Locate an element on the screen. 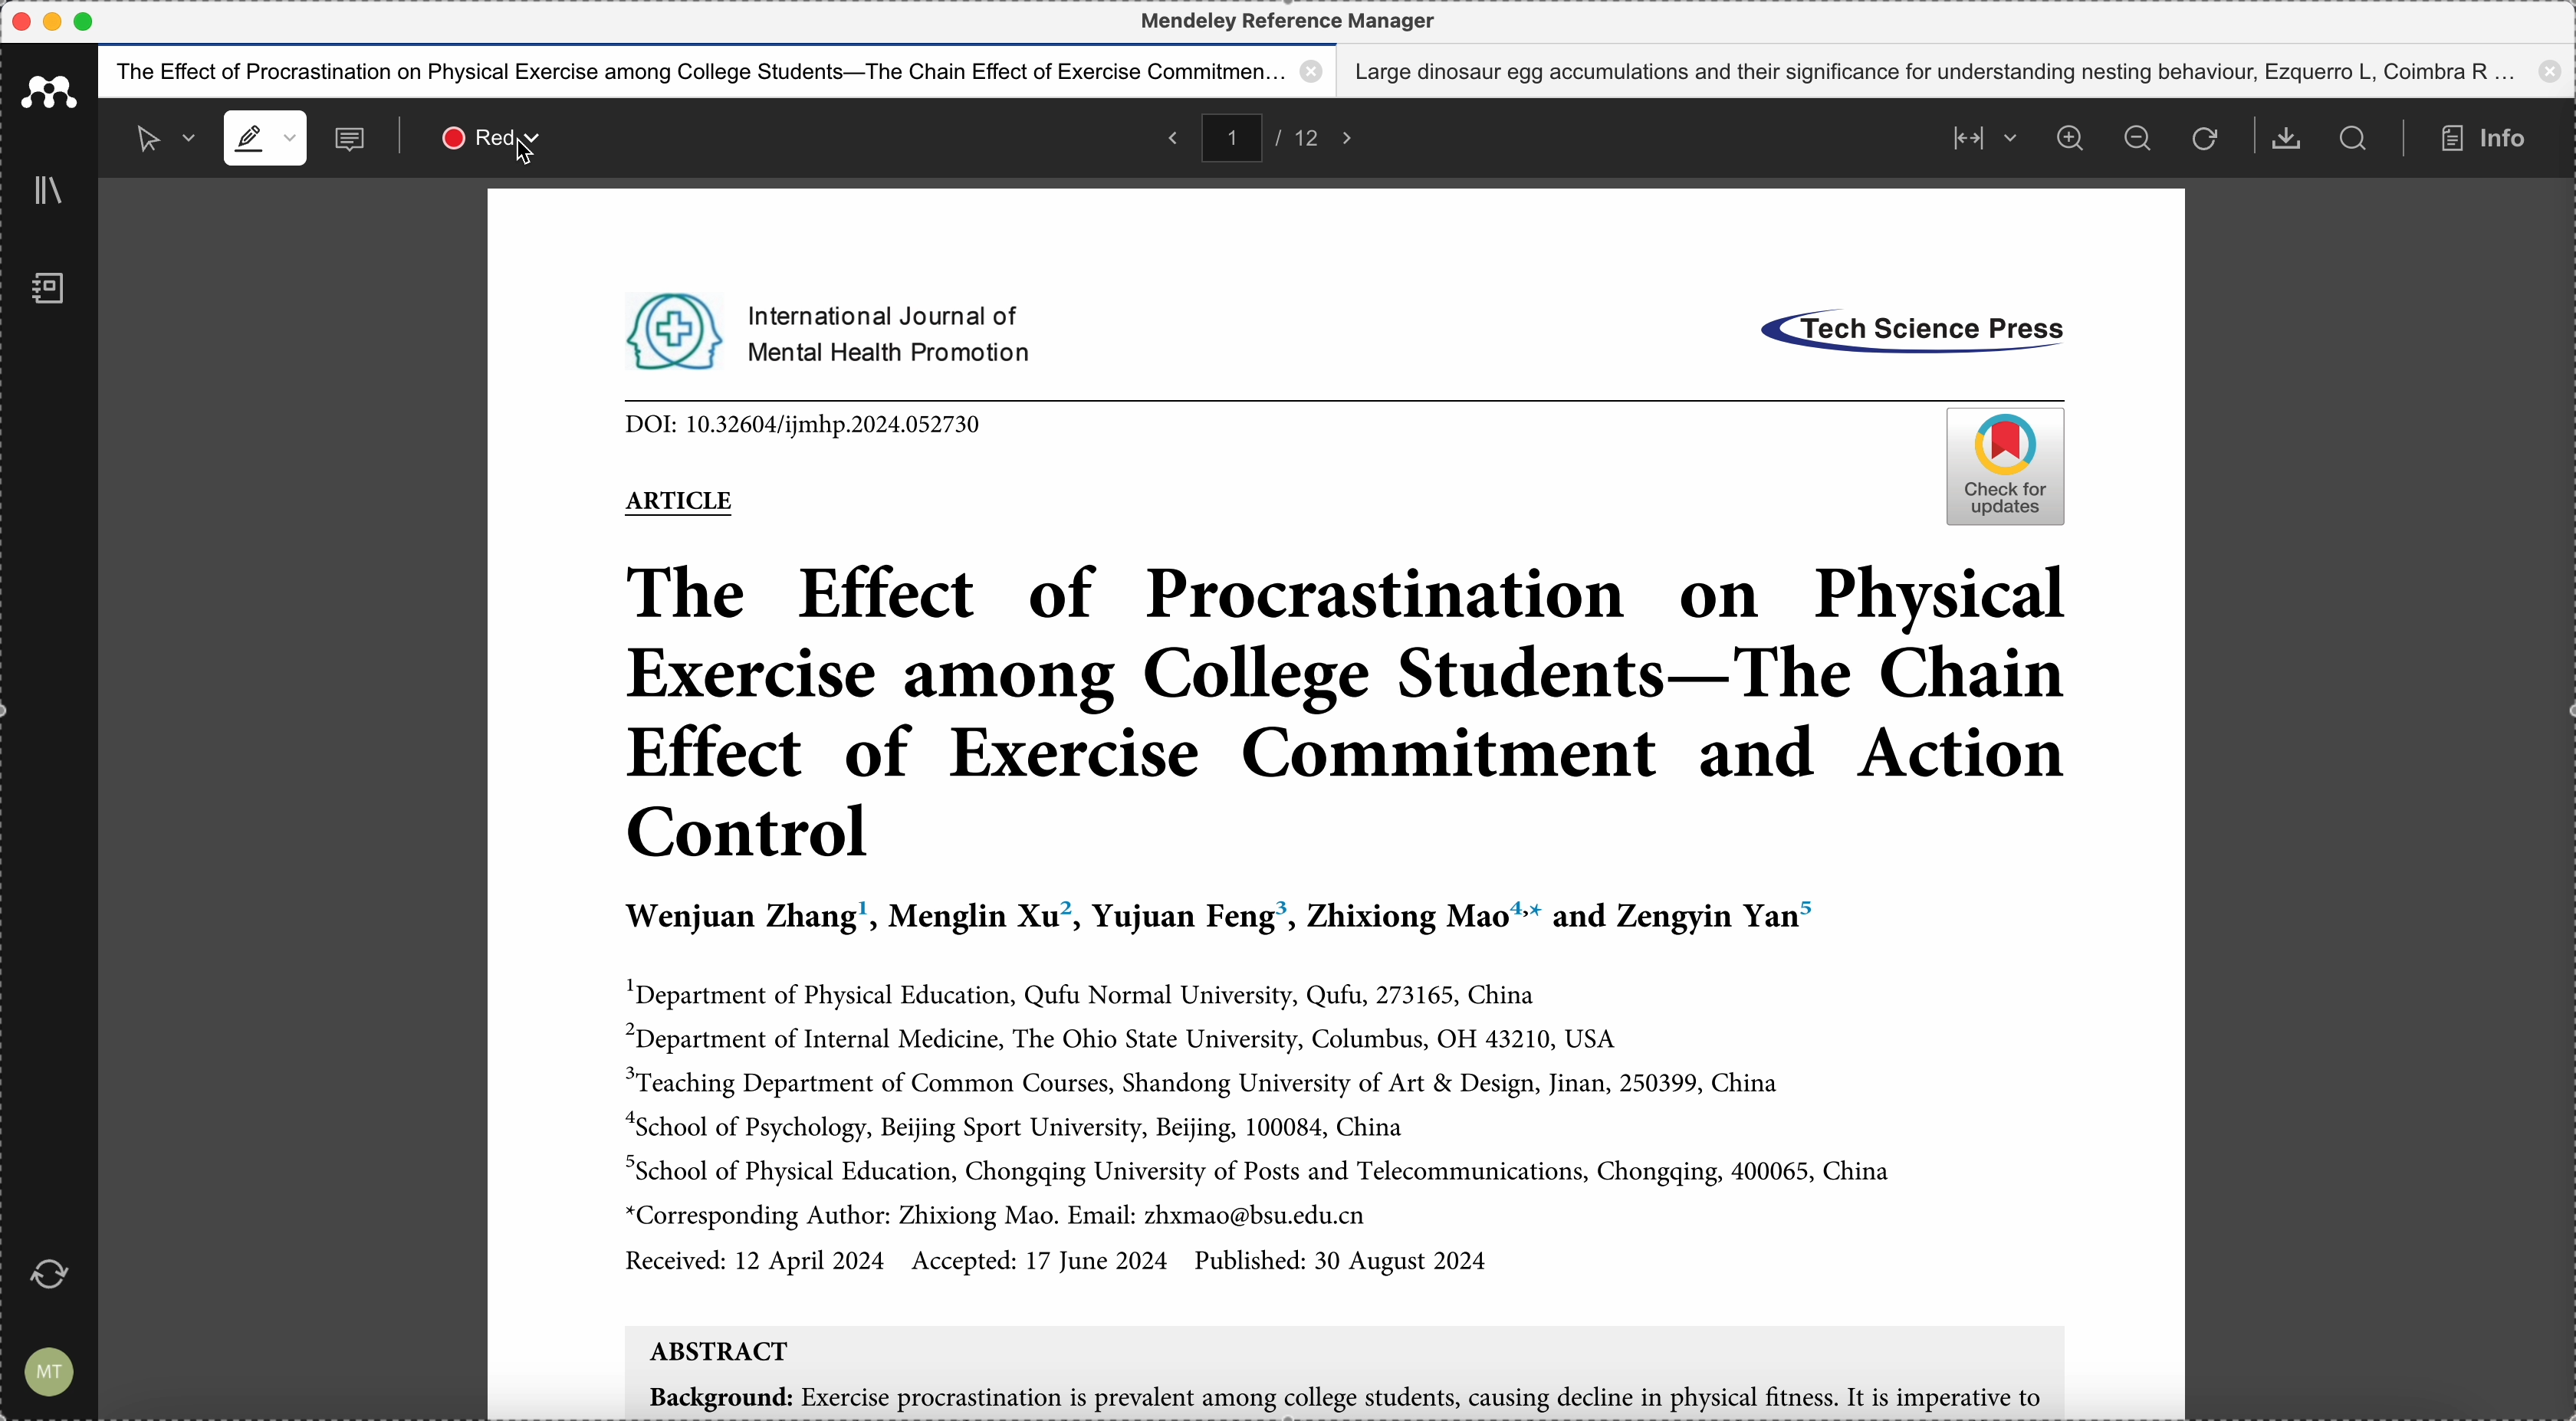 The height and width of the screenshot is (1421, 2576). account settings is located at coordinates (50, 1368).